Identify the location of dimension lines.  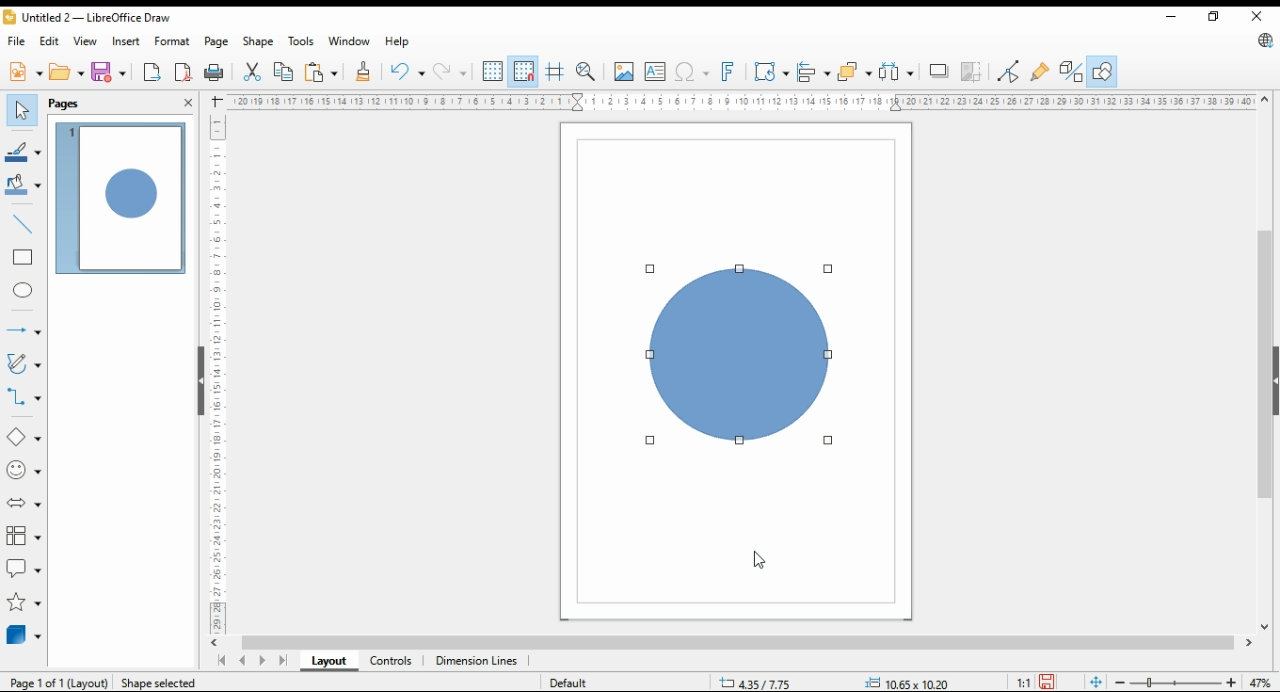
(477, 660).